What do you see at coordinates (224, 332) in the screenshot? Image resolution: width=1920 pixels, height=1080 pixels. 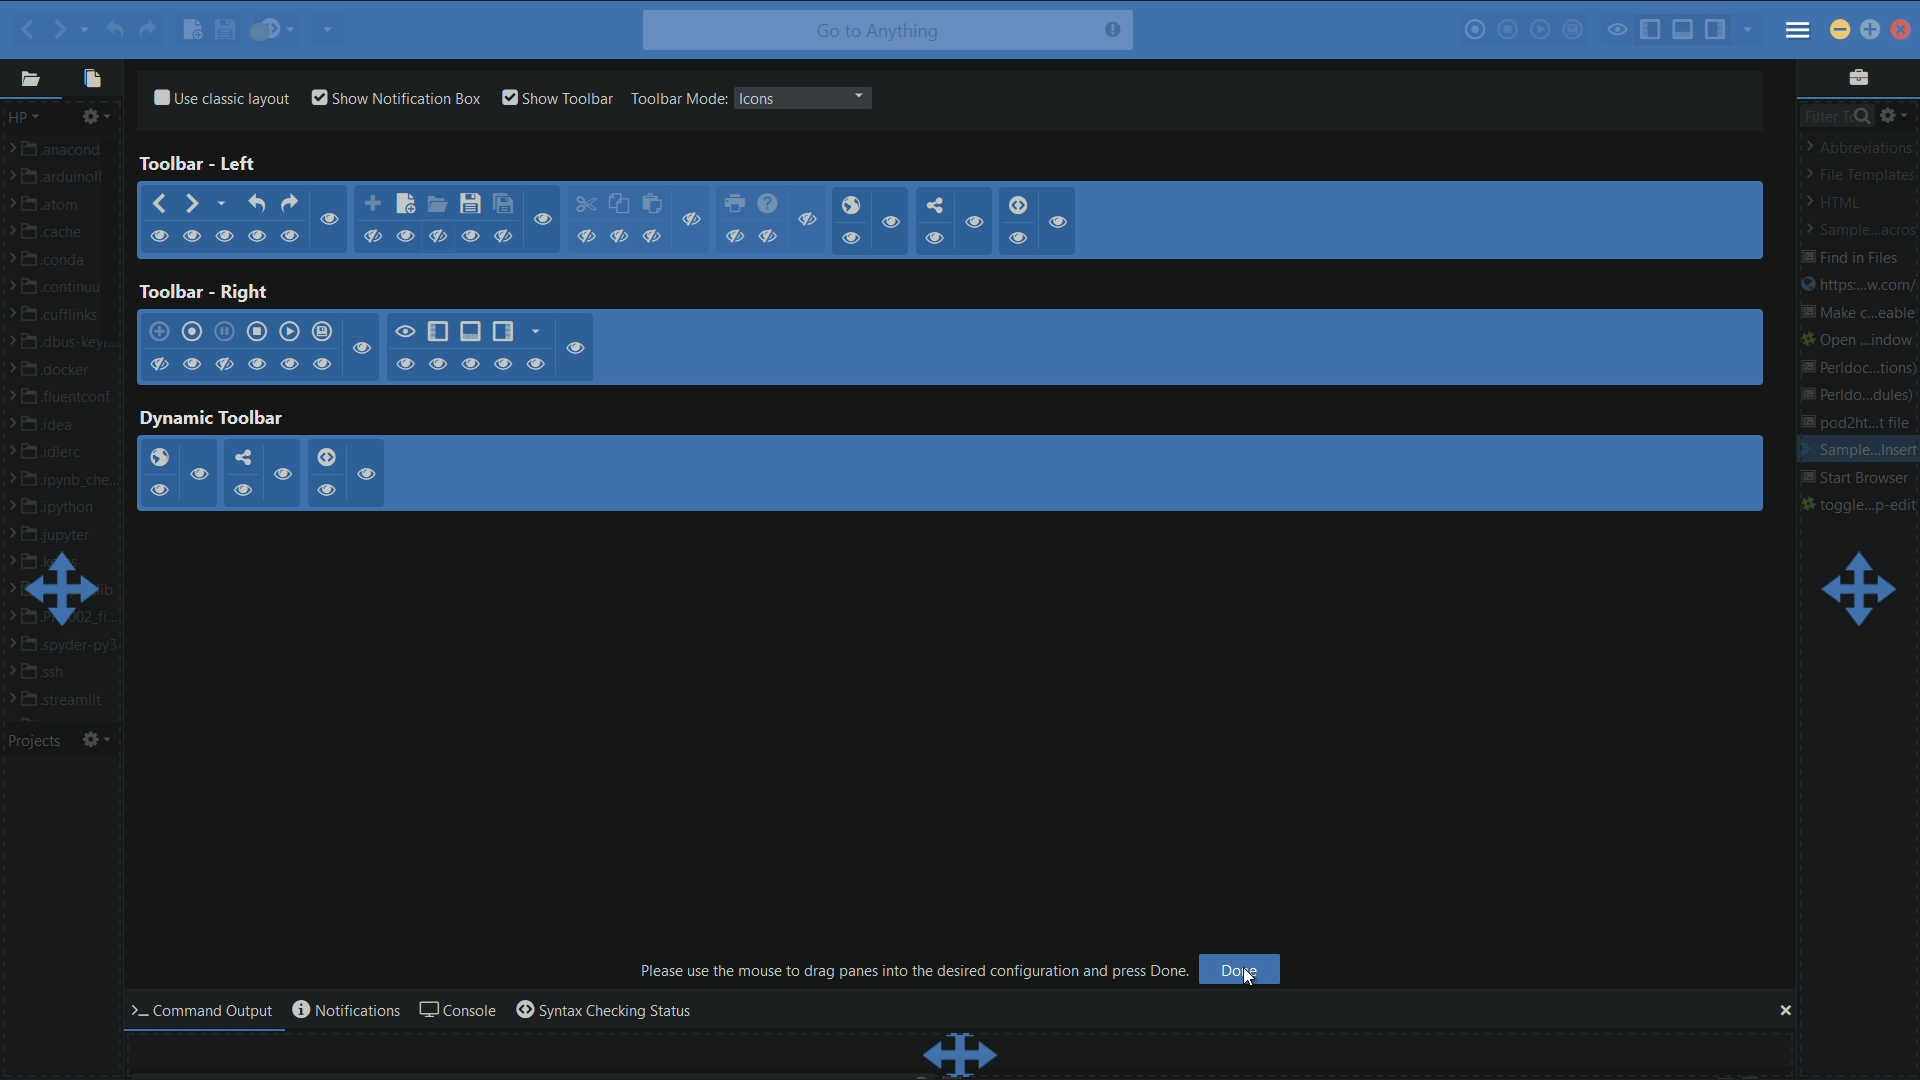 I see `pause macro` at bounding box center [224, 332].